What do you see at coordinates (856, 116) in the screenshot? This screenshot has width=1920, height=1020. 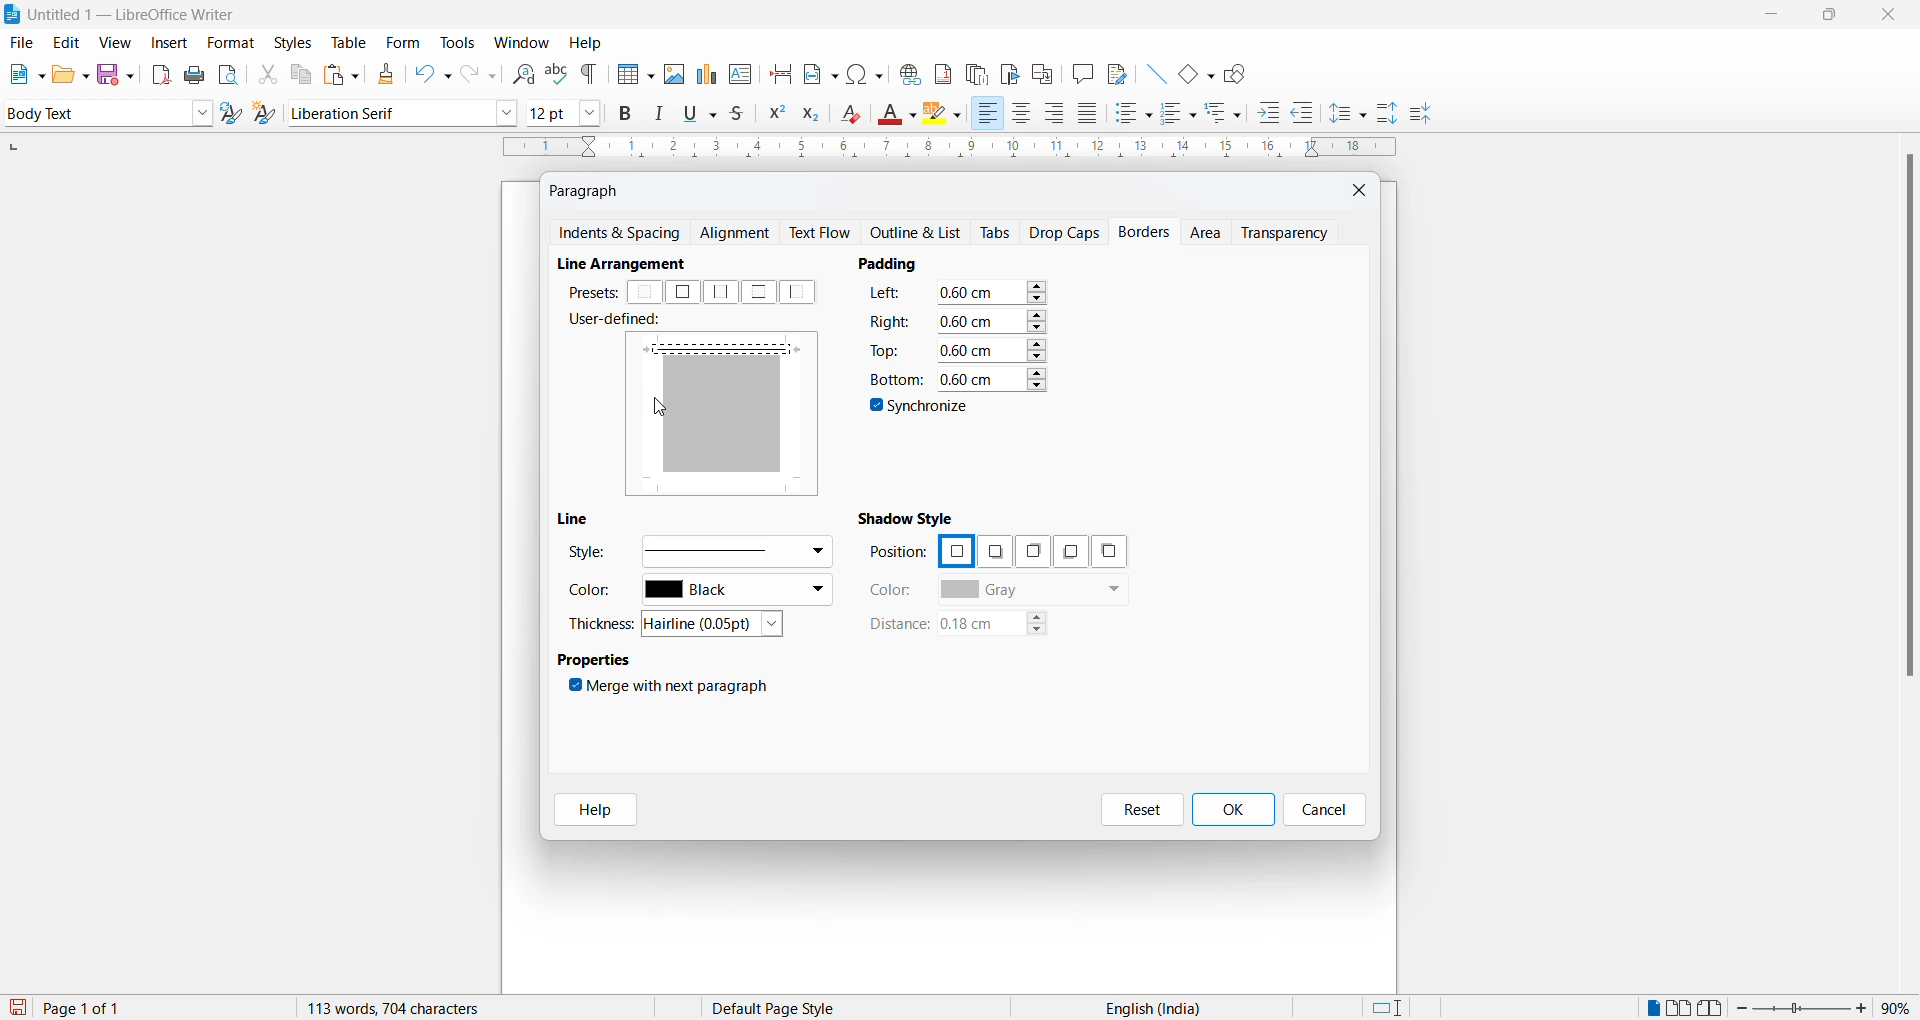 I see `clear direct formatting` at bounding box center [856, 116].